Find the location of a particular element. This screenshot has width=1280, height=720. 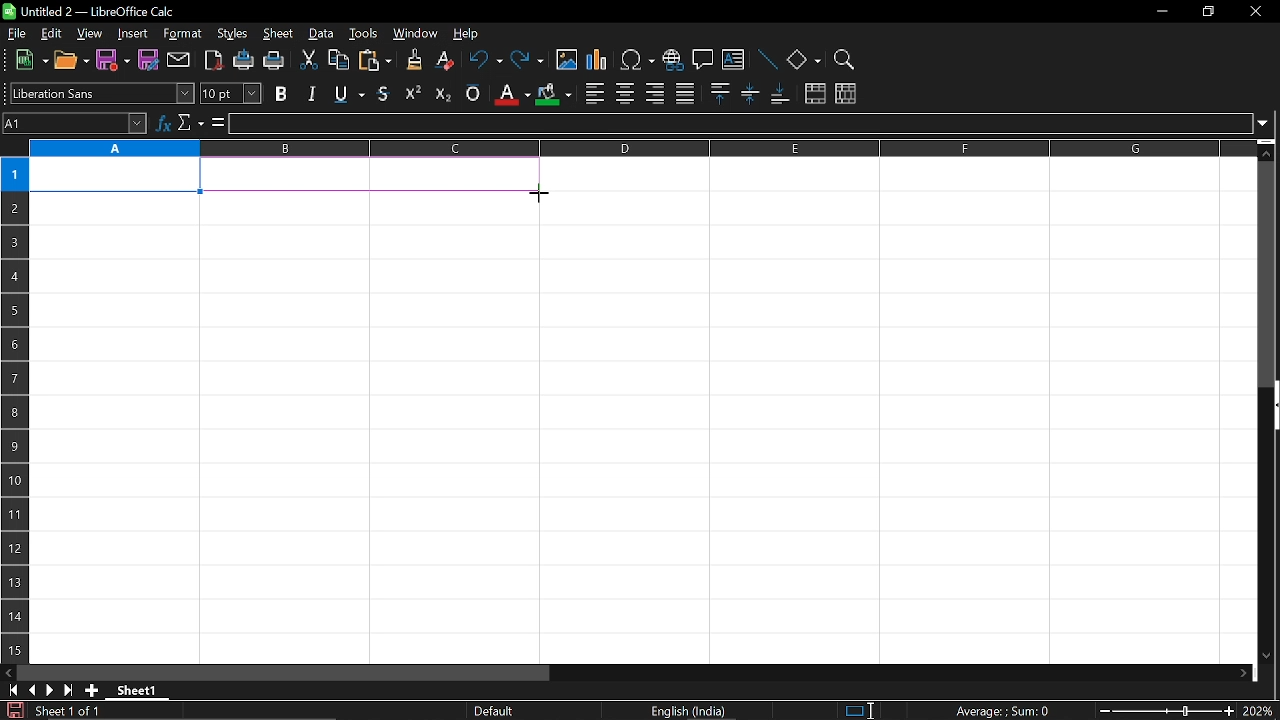

window is located at coordinates (415, 34).